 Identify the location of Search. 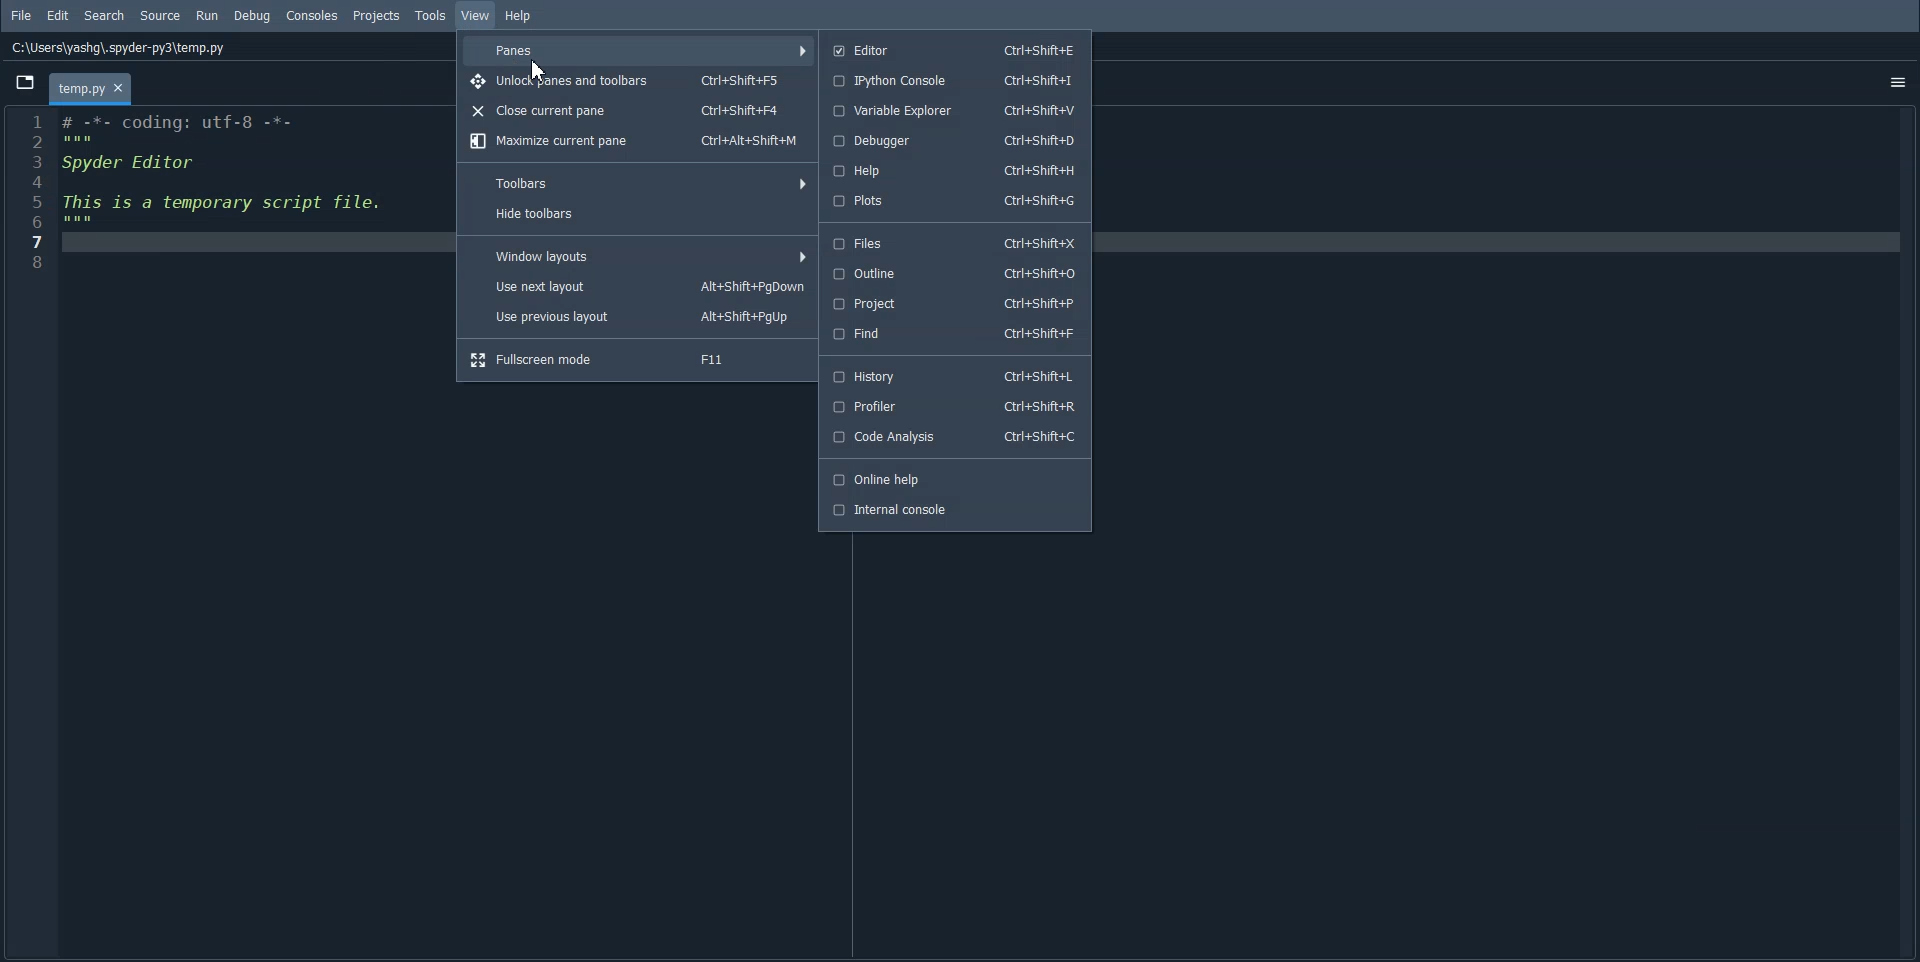
(105, 16).